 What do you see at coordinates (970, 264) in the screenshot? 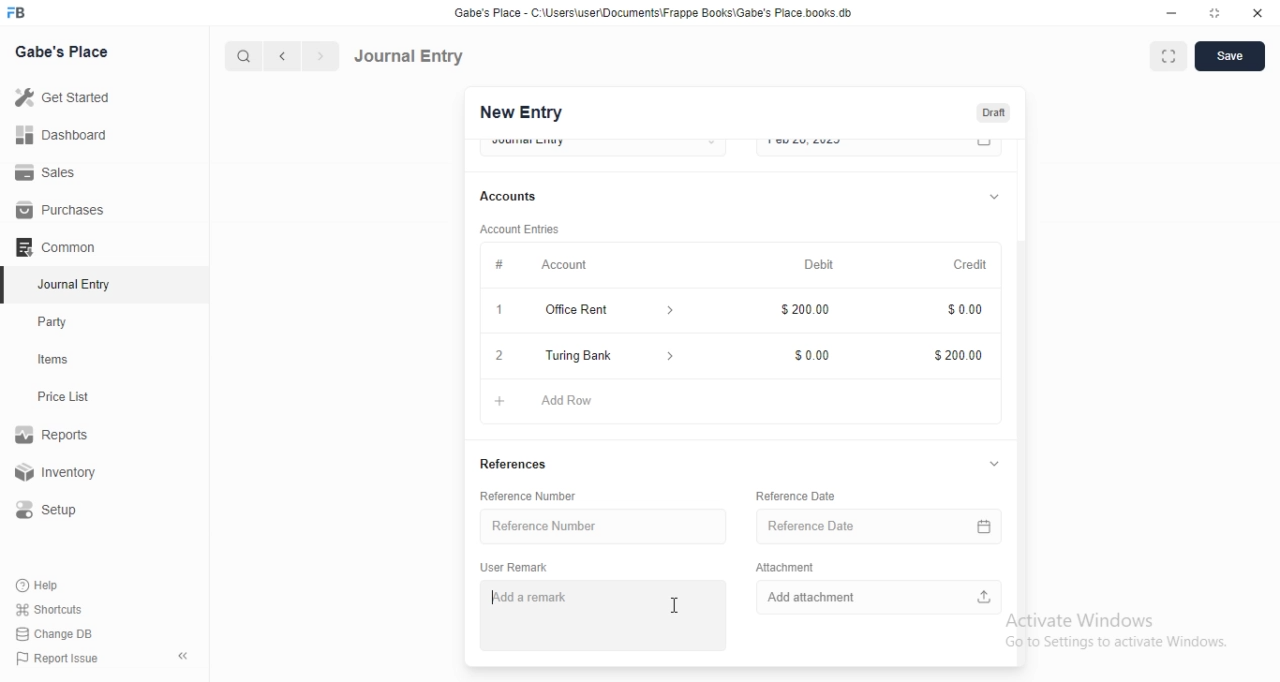
I see `Credit` at bounding box center [970, 264].